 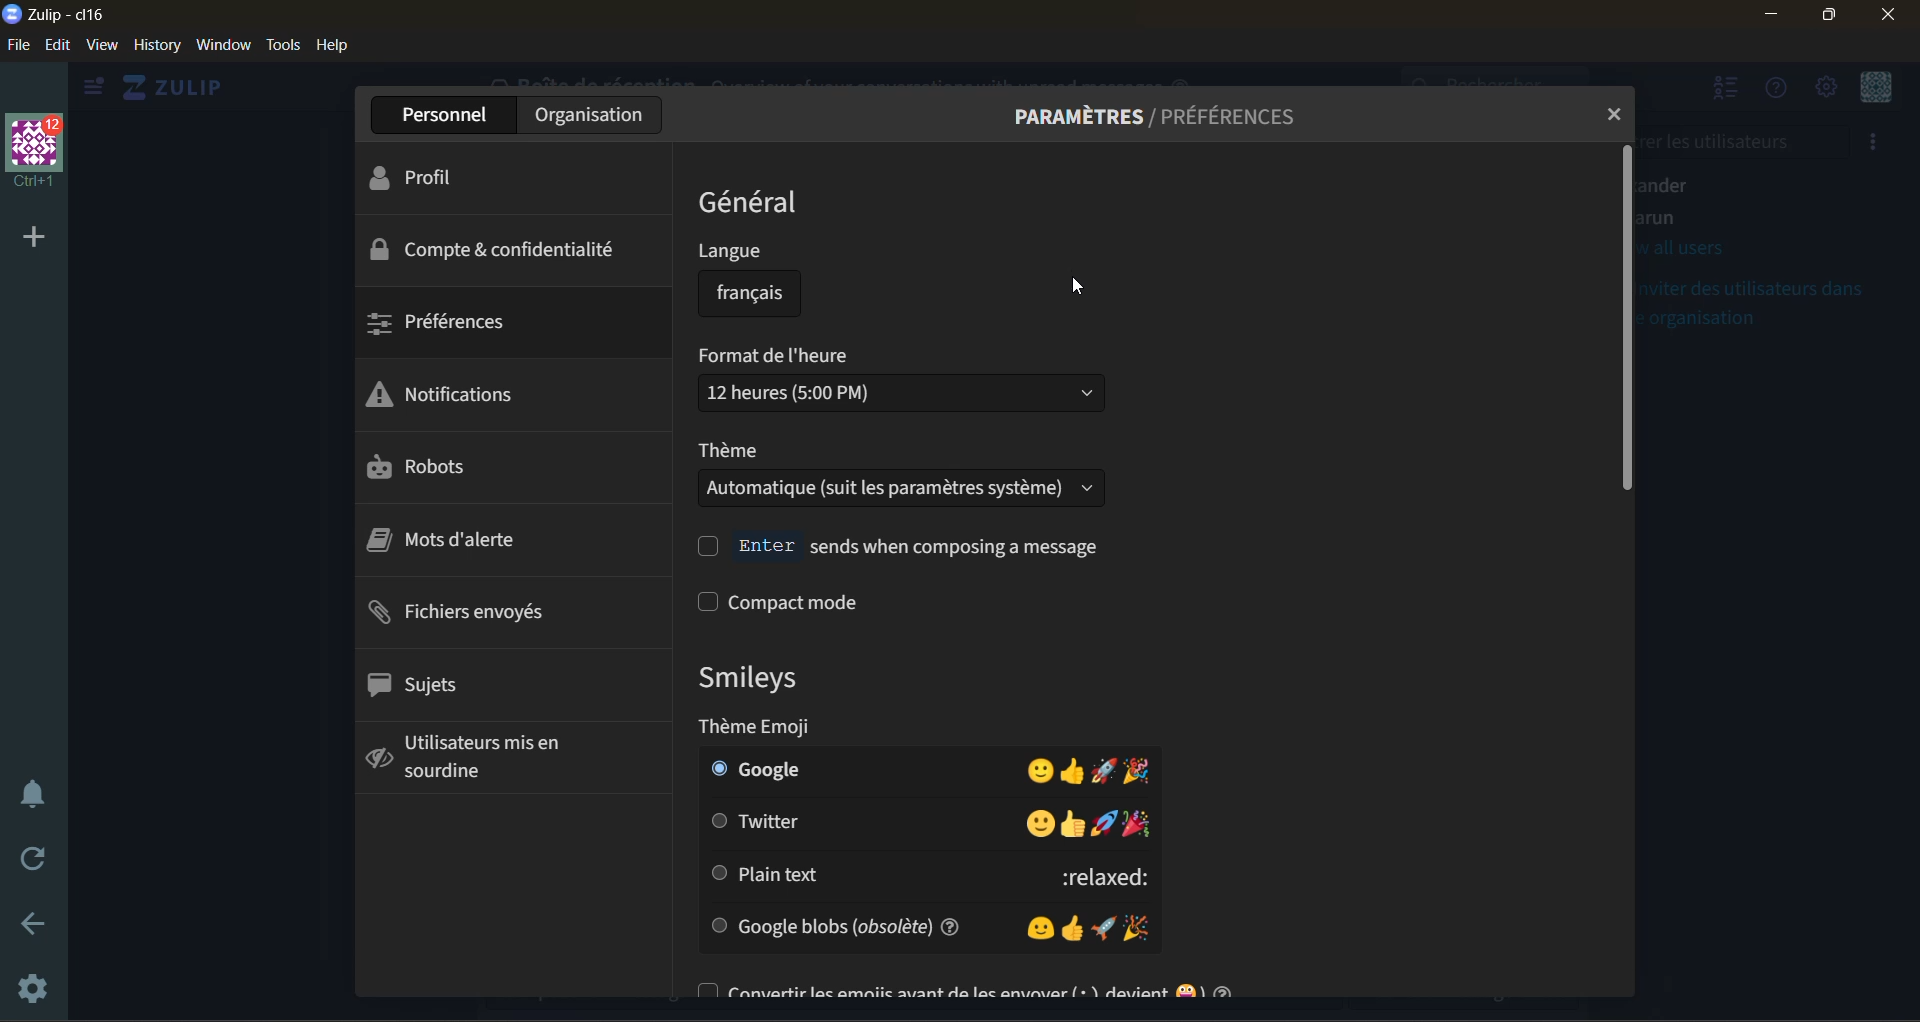 What do you see at coordinates (36, 148) in the screenshot?
I see `organisation name and profile picture` at bounding box center [36, 148].